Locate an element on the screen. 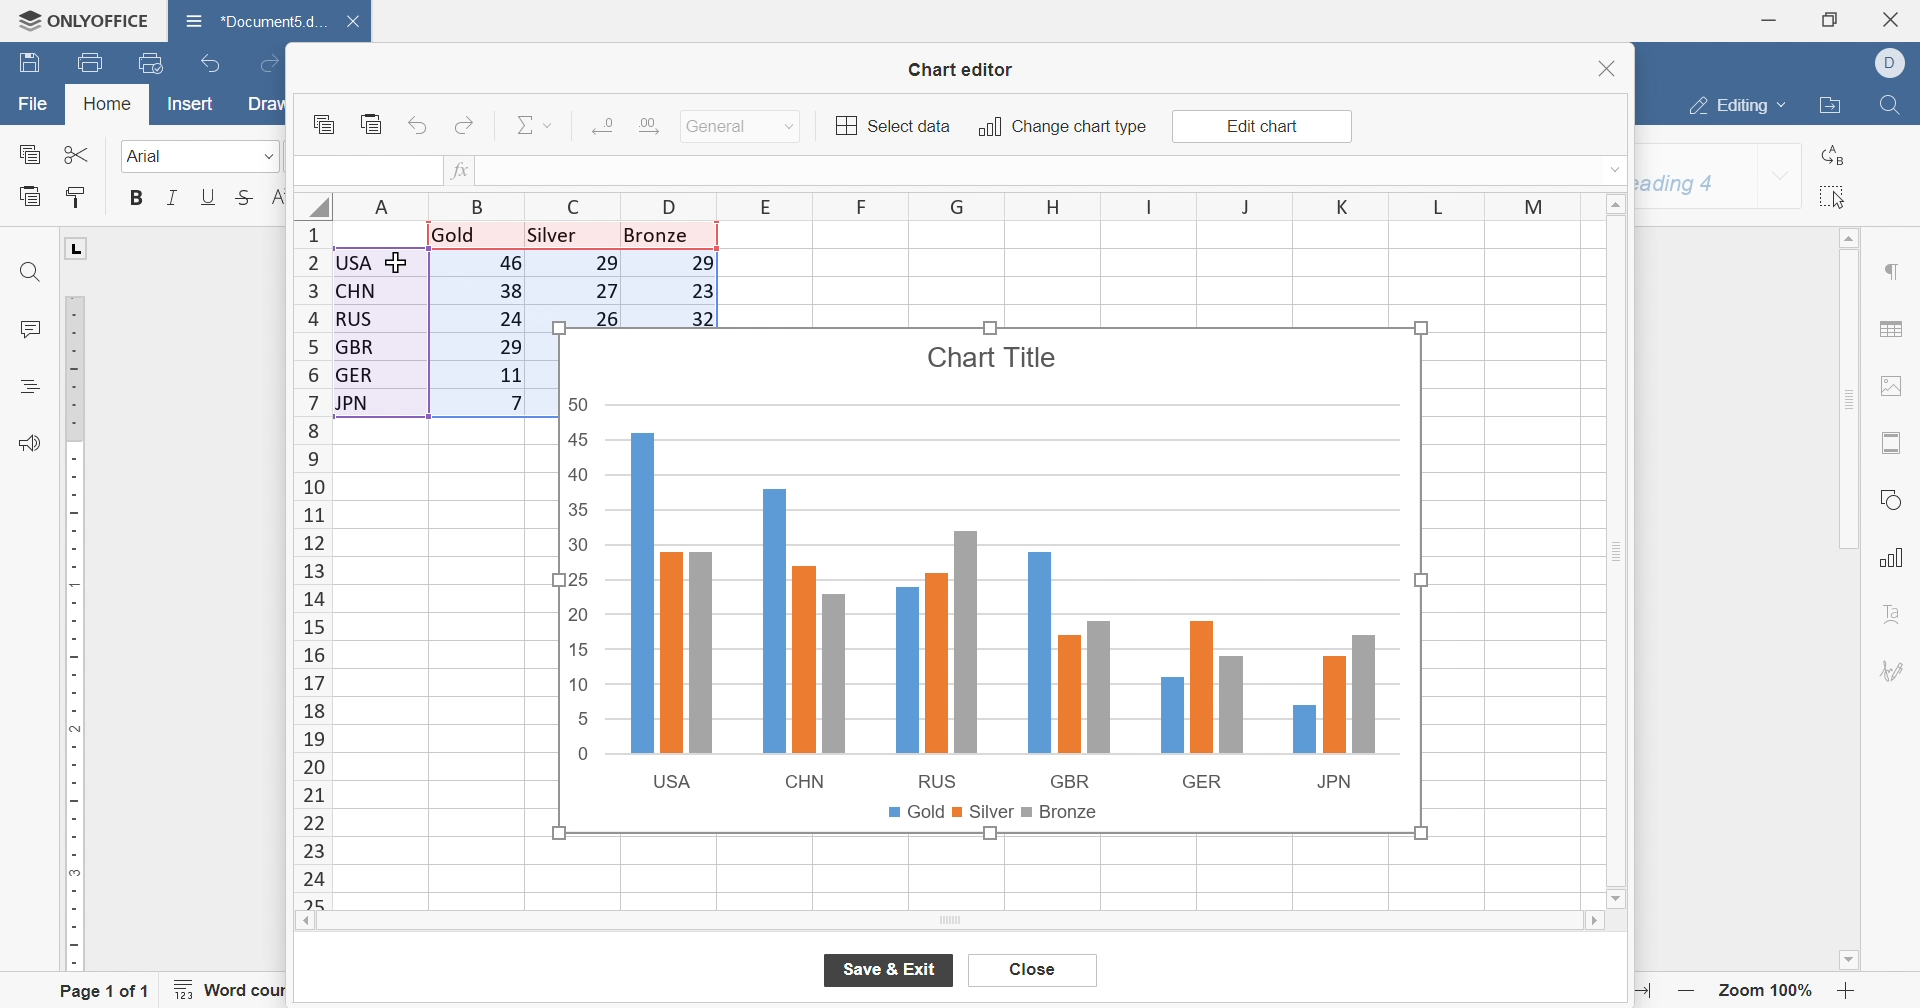 The image size is (1920, 1008). chart editor is located at coordinates (961, 70).